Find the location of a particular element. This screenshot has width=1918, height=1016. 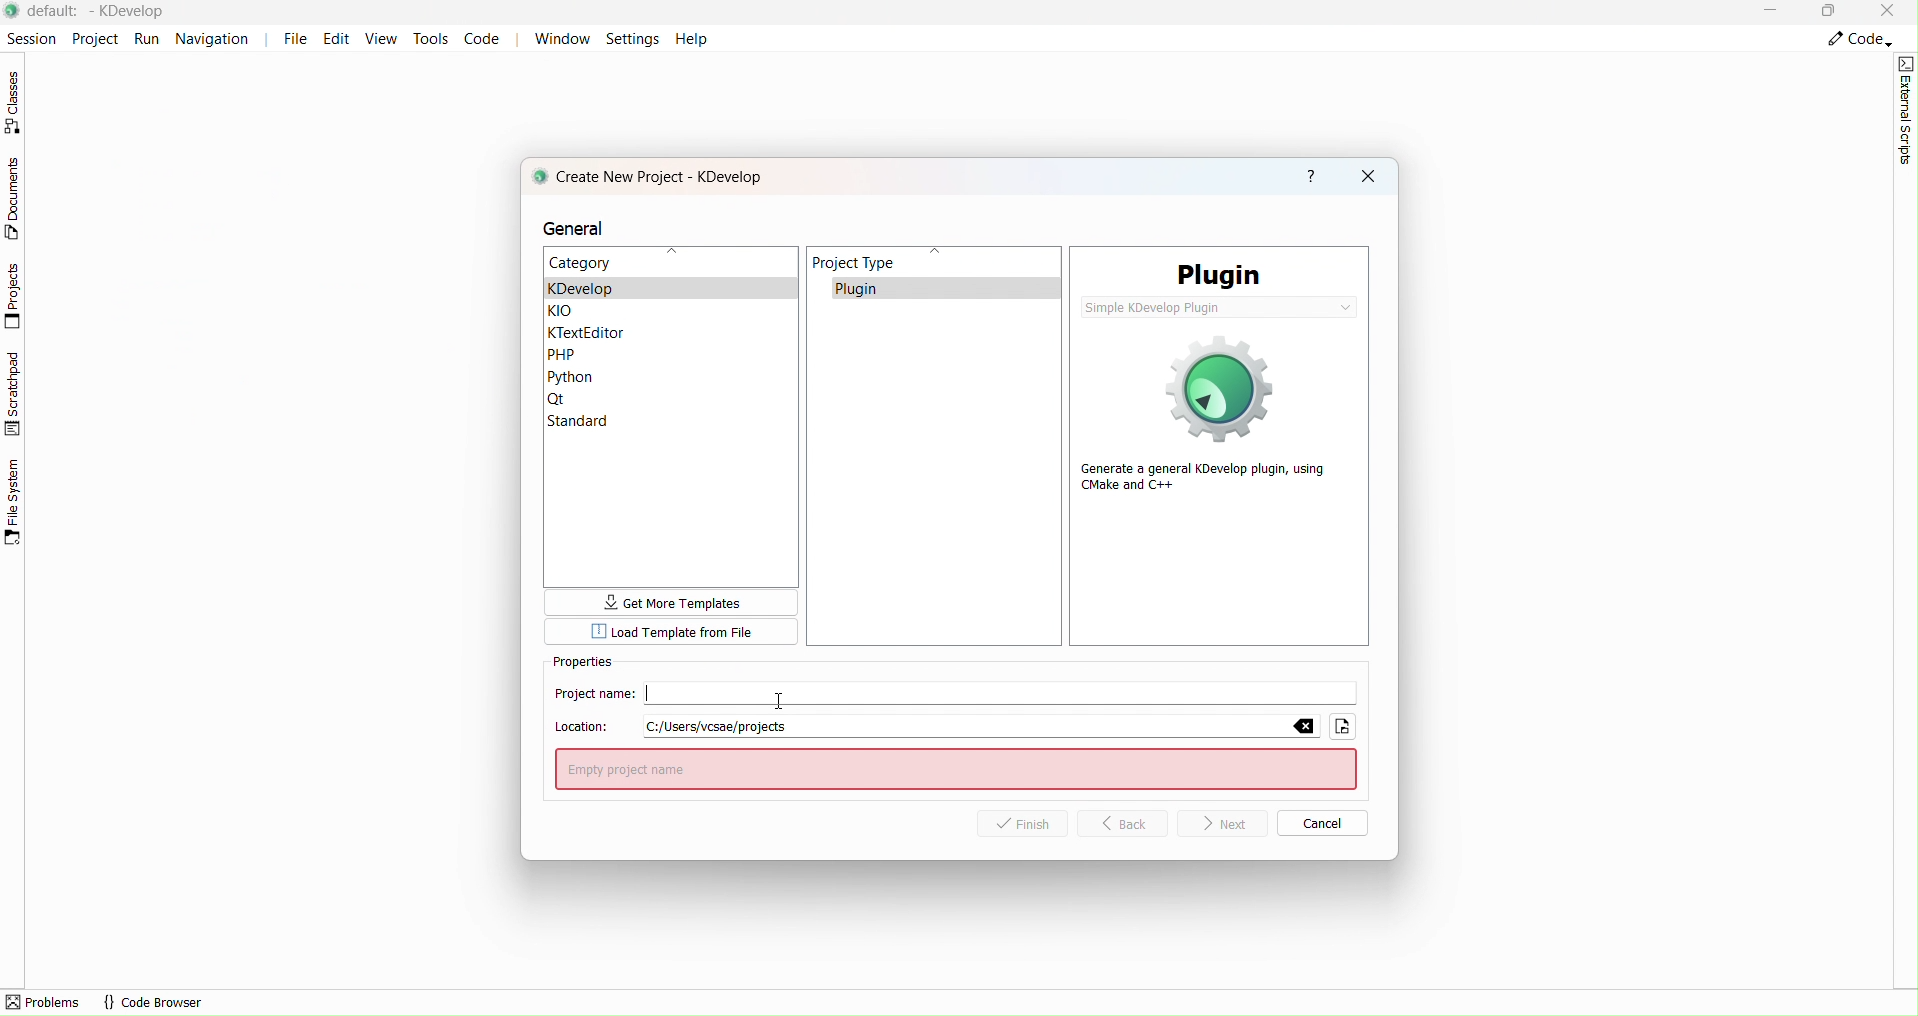

Window is located at coordinates (561, 38).